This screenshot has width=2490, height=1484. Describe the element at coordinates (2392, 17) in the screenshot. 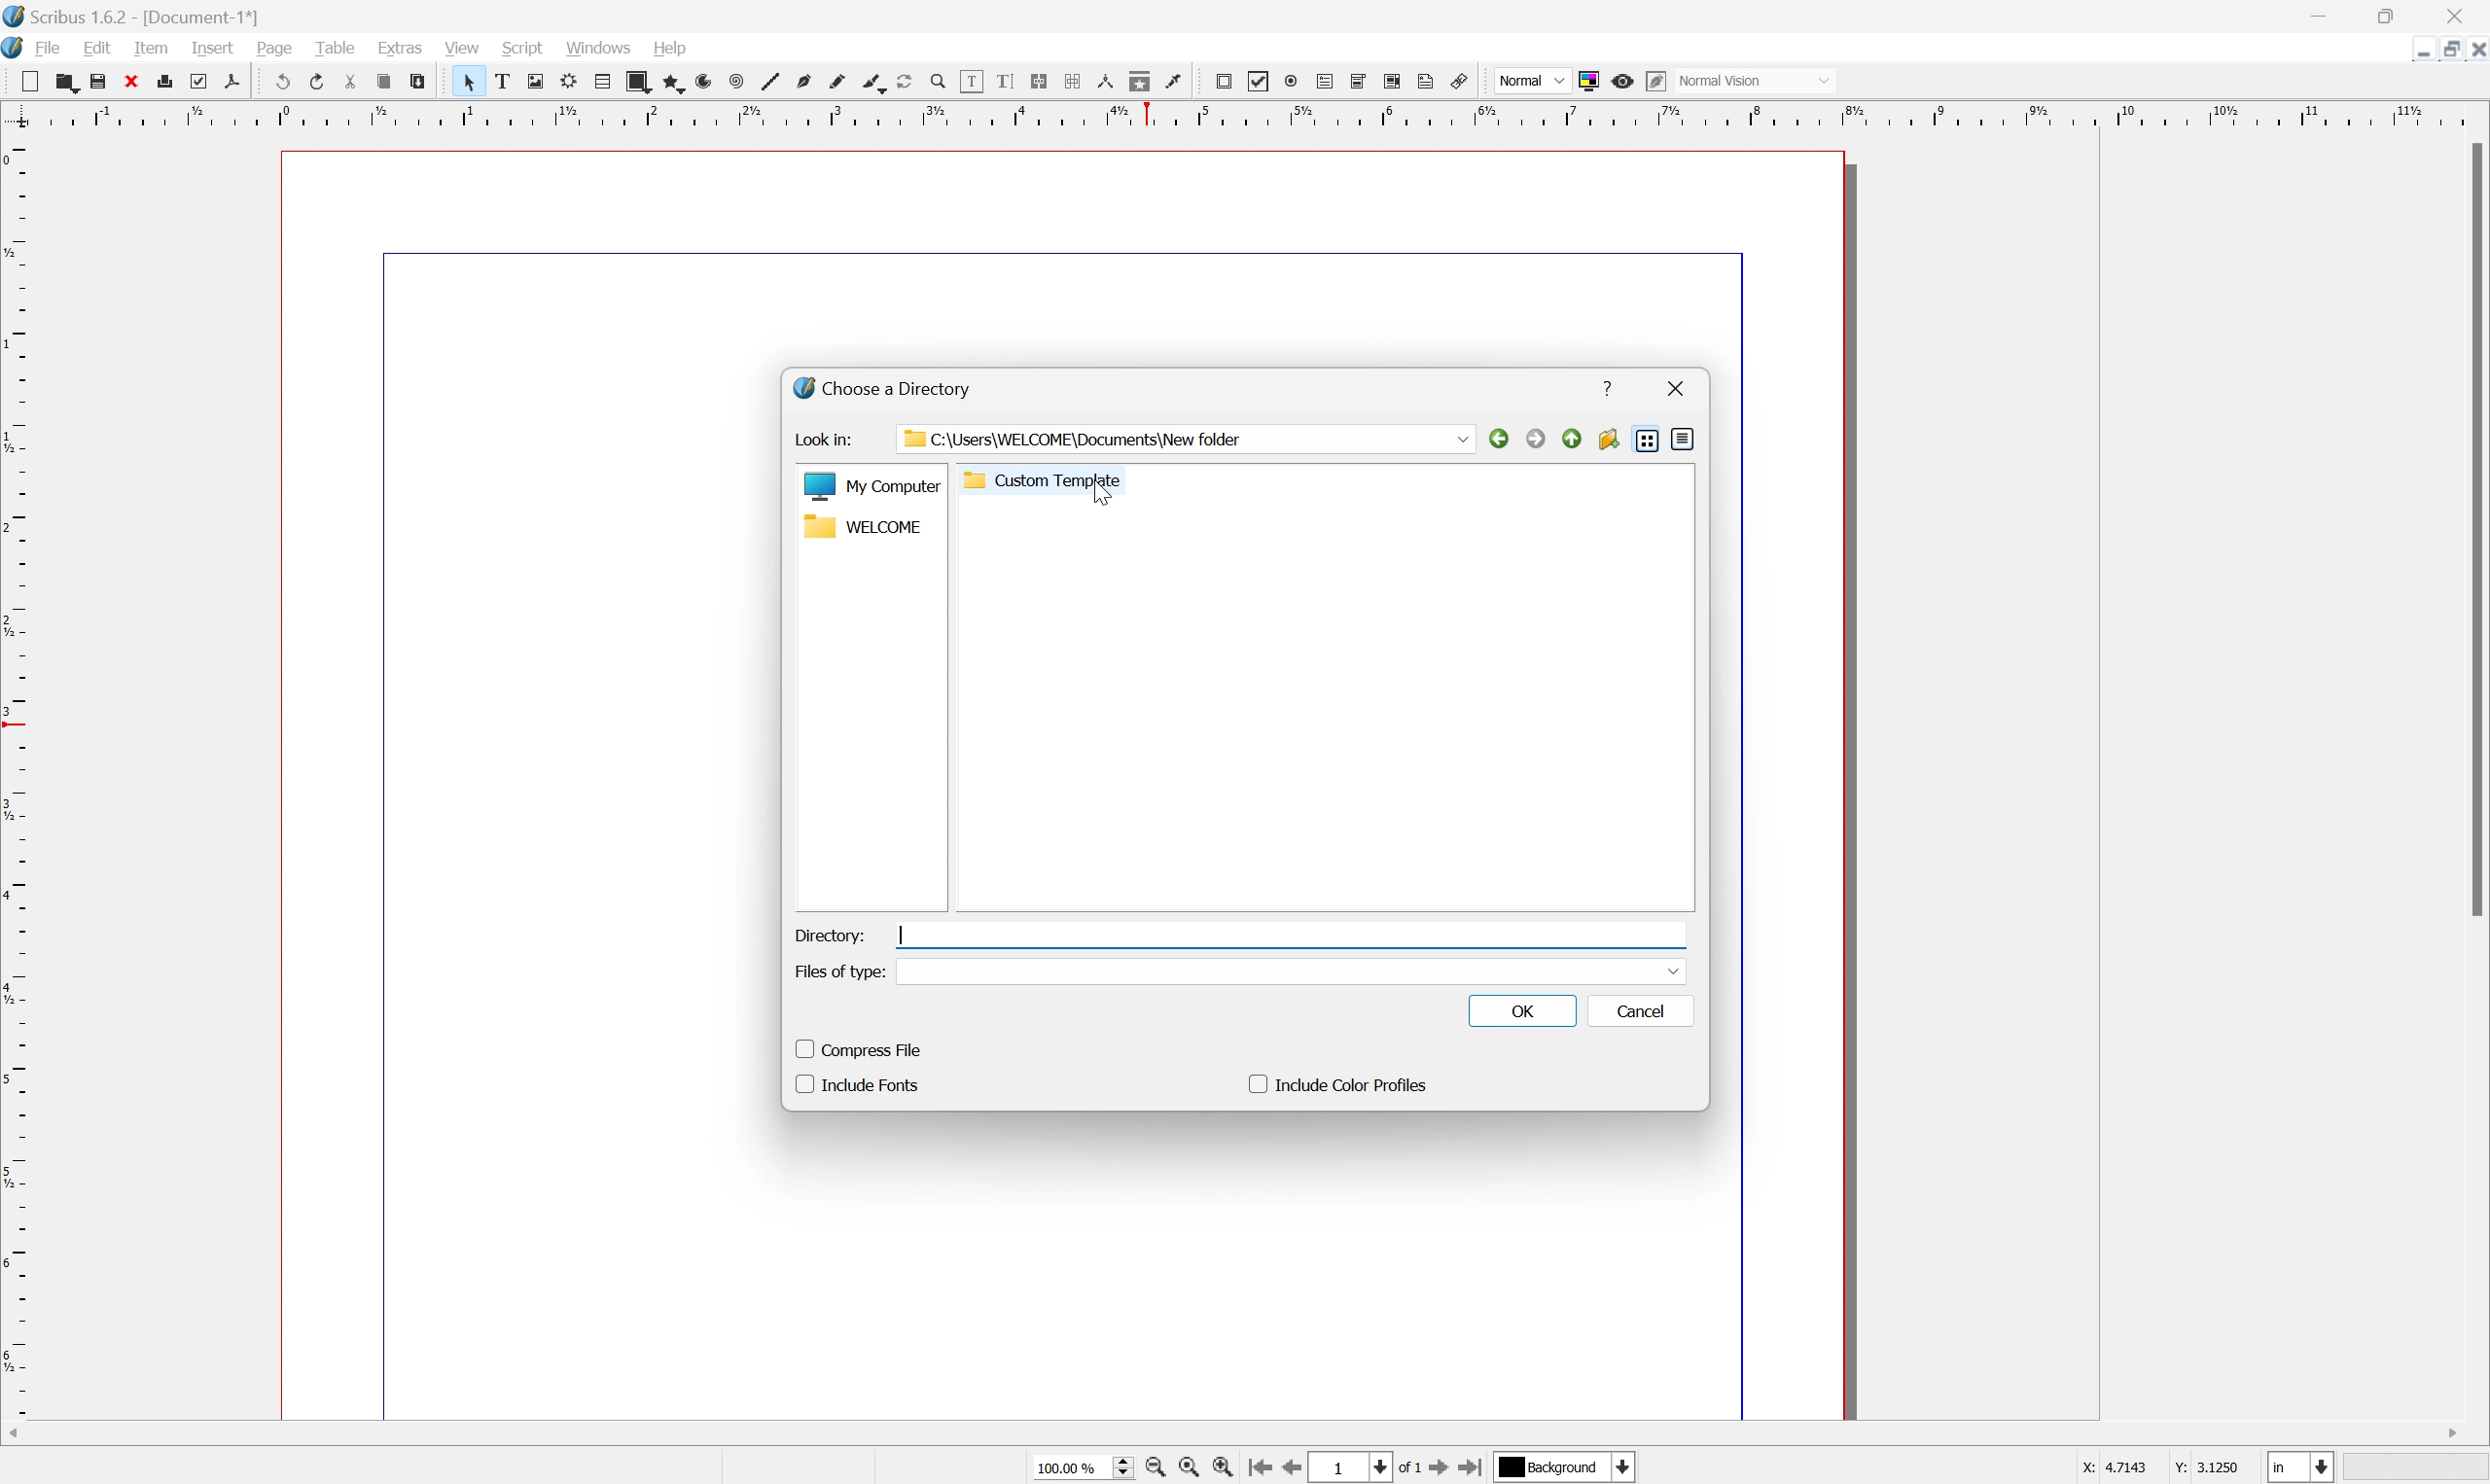

I see `Restore Down` at that location.